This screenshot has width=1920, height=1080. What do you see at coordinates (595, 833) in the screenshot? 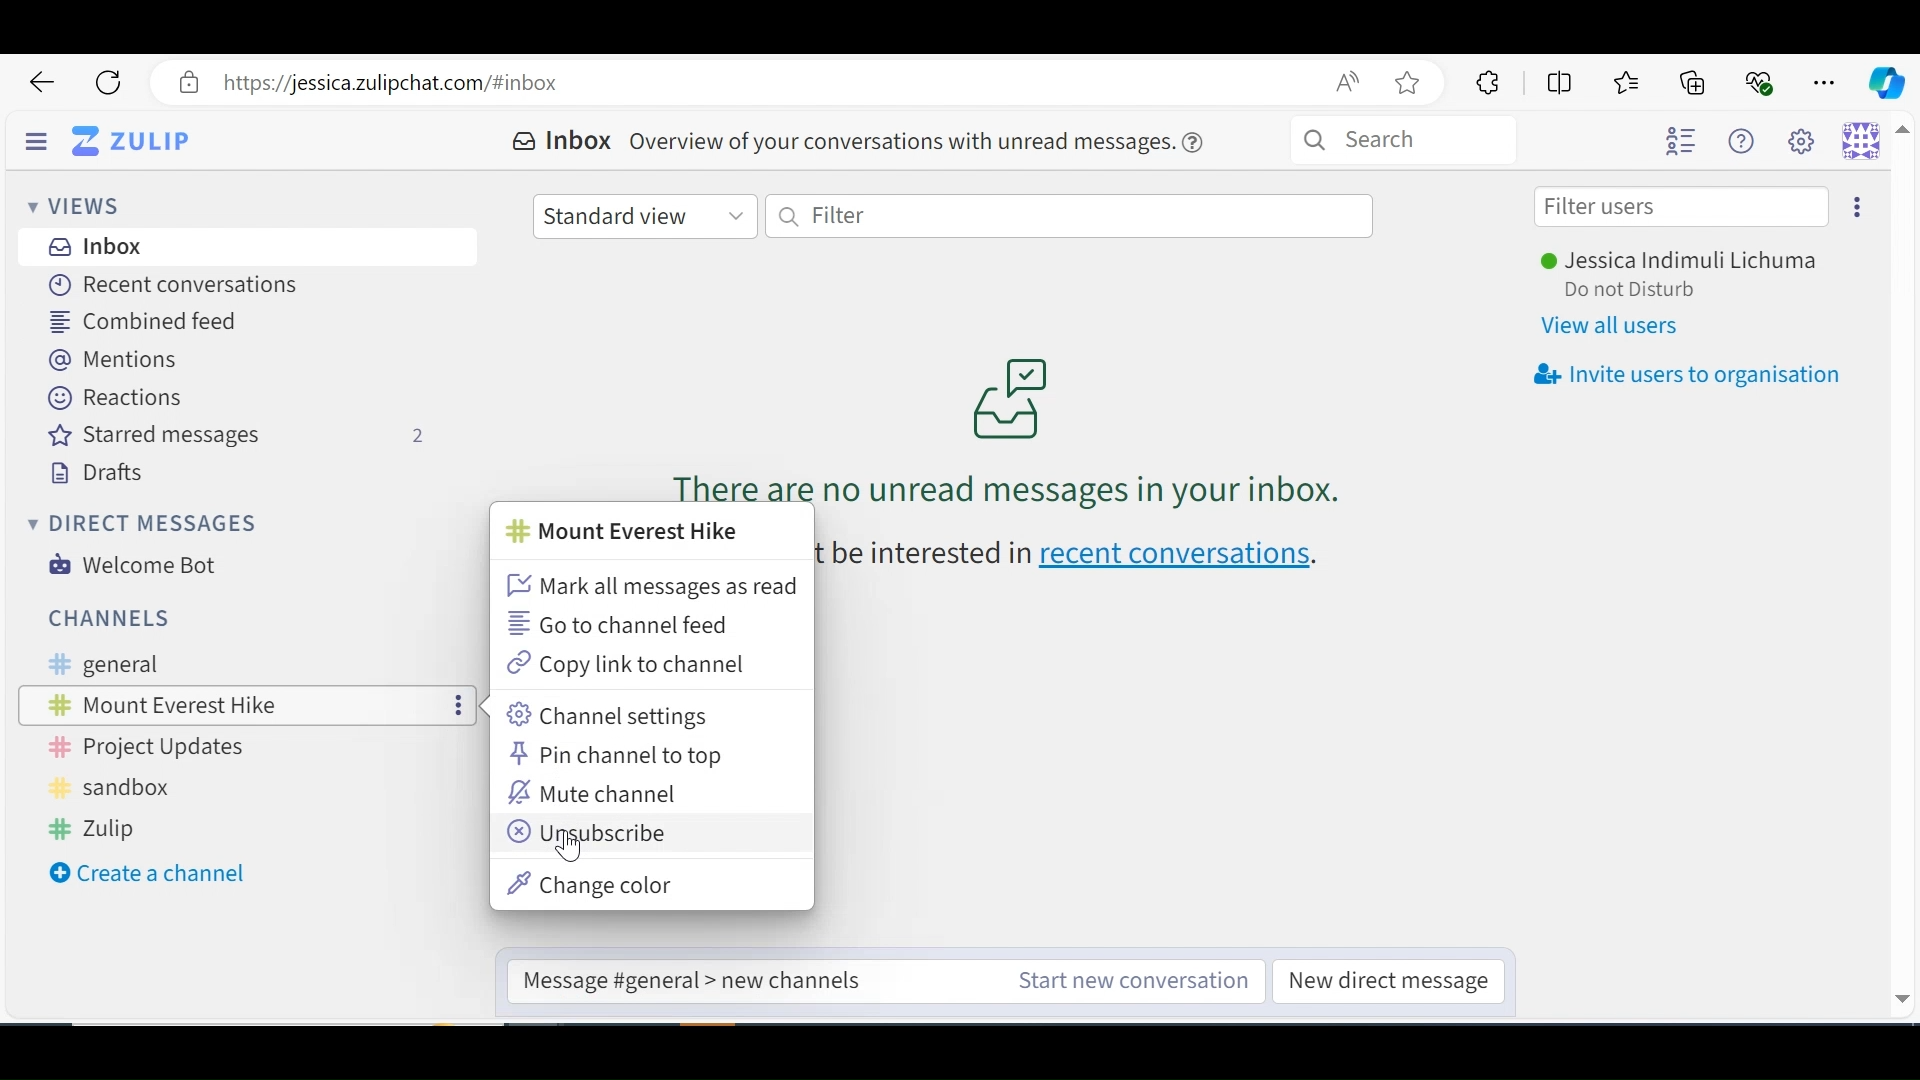
I see `Unsubscribe` at bounding box center [595, 833].